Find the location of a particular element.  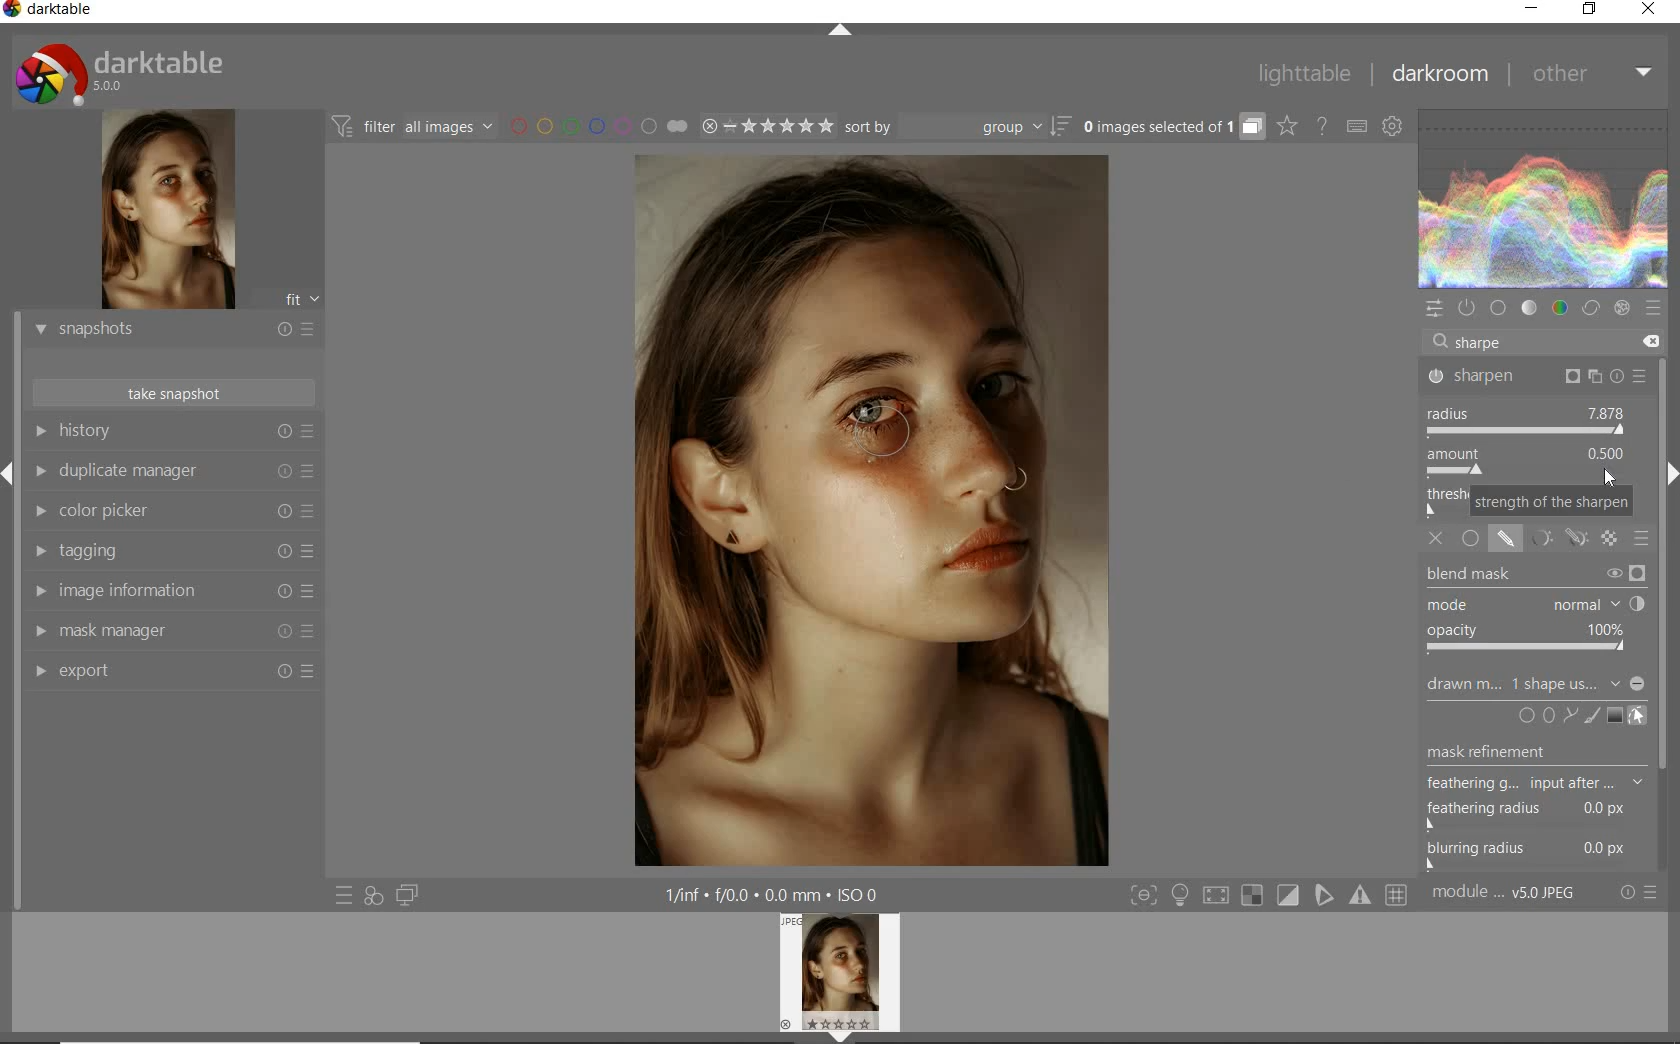

display a second darkroom image below is located at coordinates (404, 896).